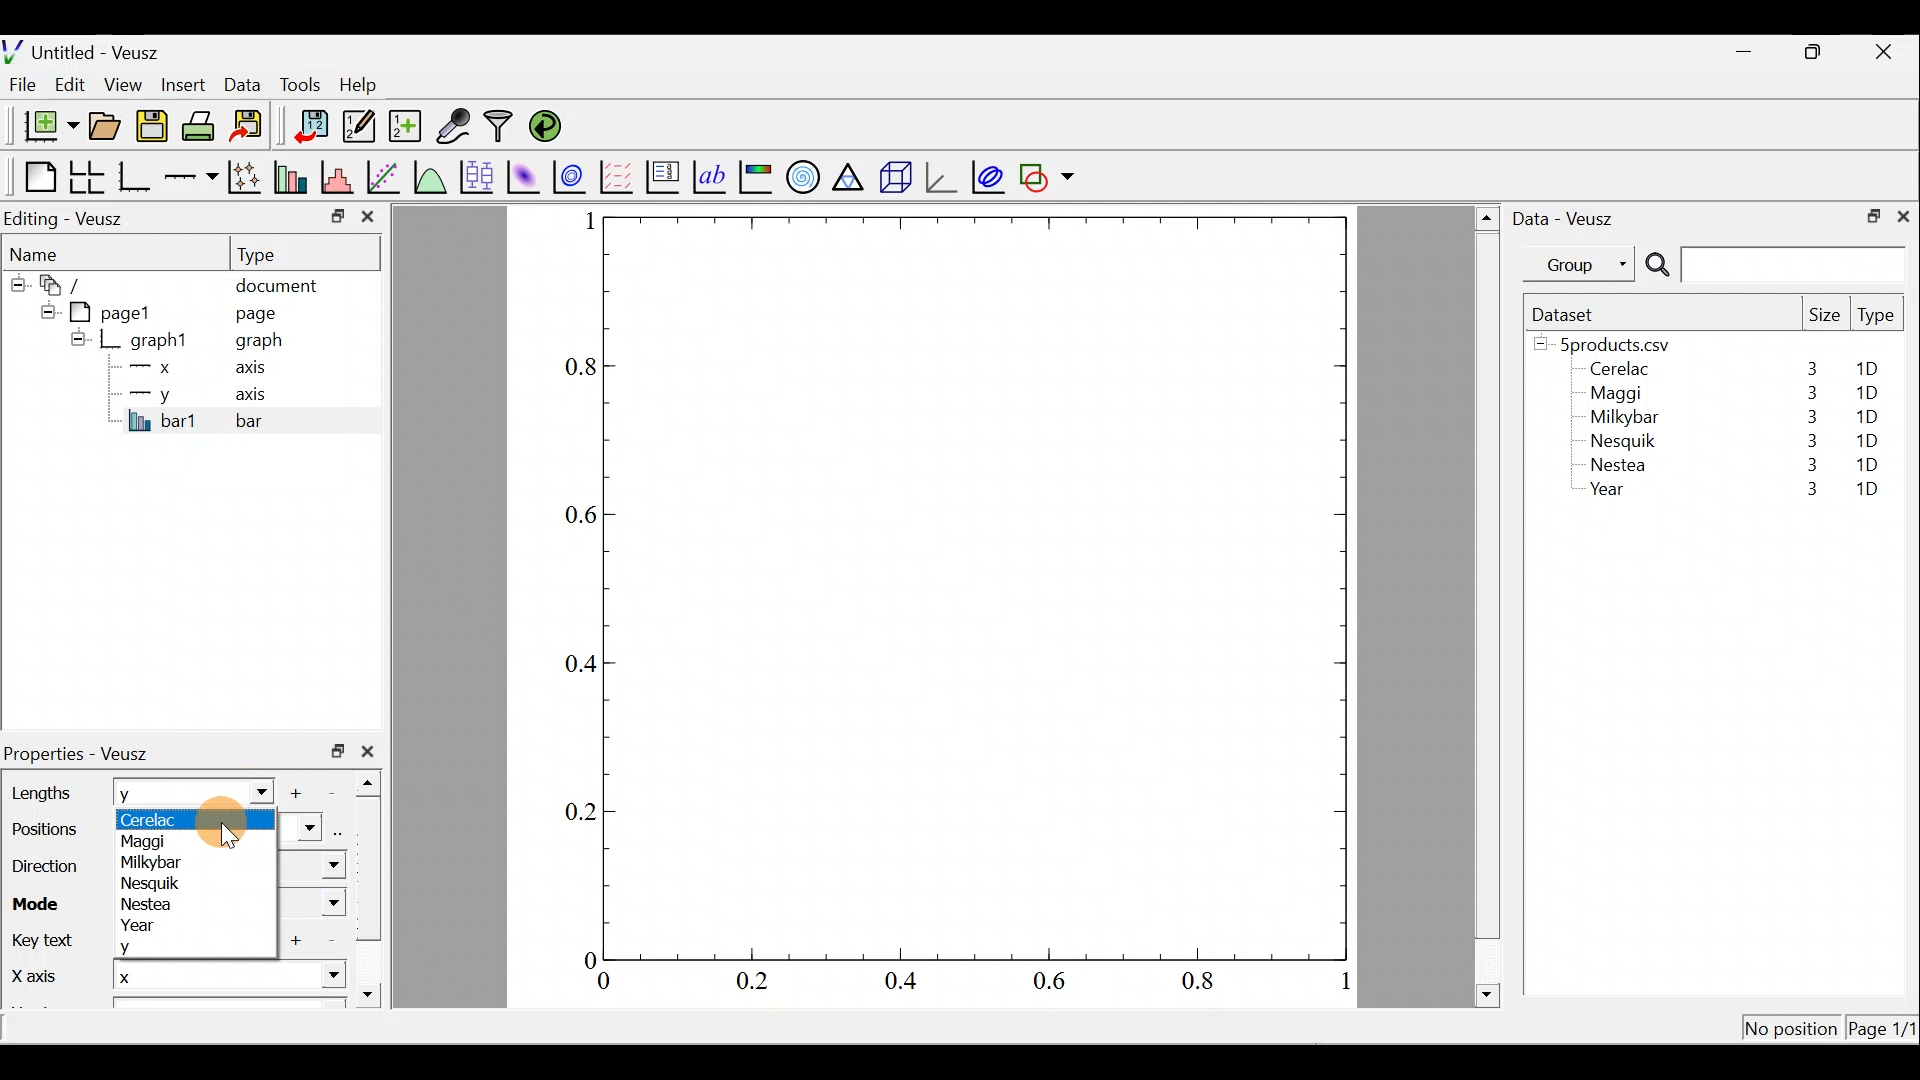 The image size is (1920, 1080). What do you see at coordinates (574, 176) in the screenshot?
I see `Plot a 2d dataset as contours` at bounding box center [574, 176].